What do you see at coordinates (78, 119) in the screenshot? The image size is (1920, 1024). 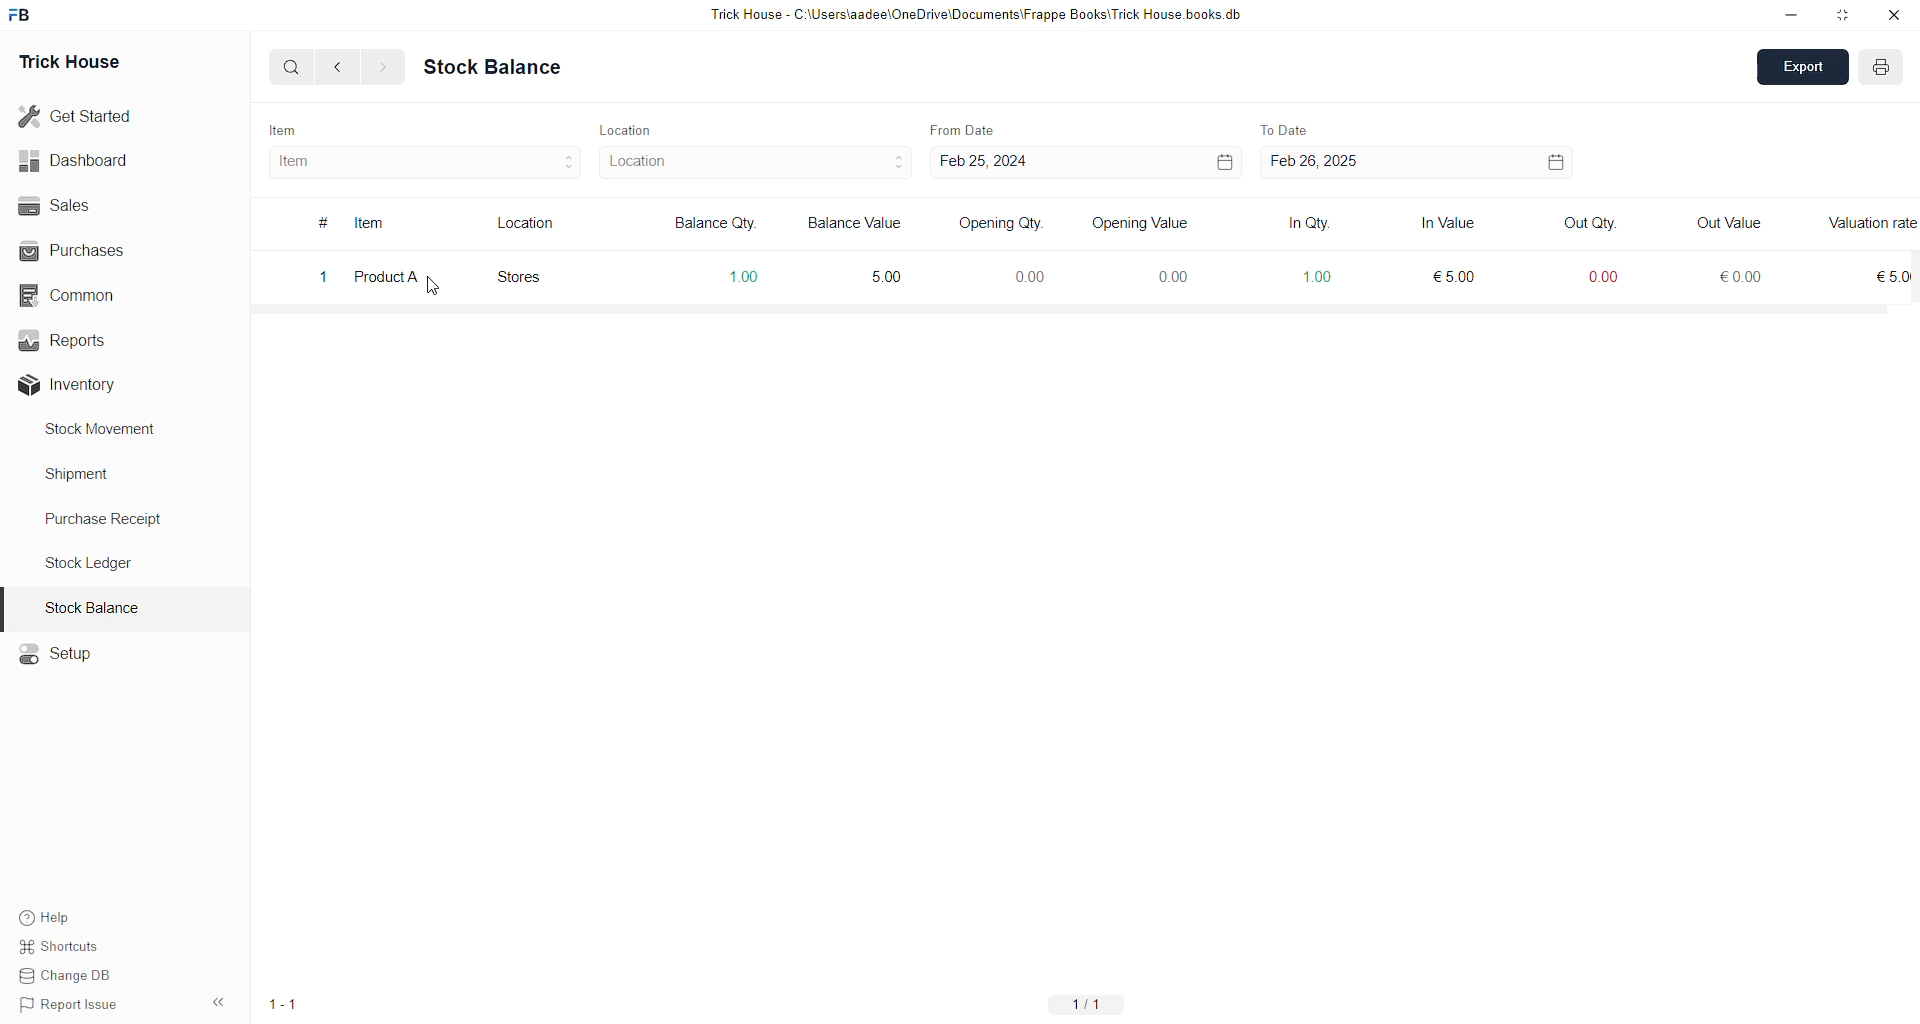 I see `Get Started` at bounding box center [78, 119].